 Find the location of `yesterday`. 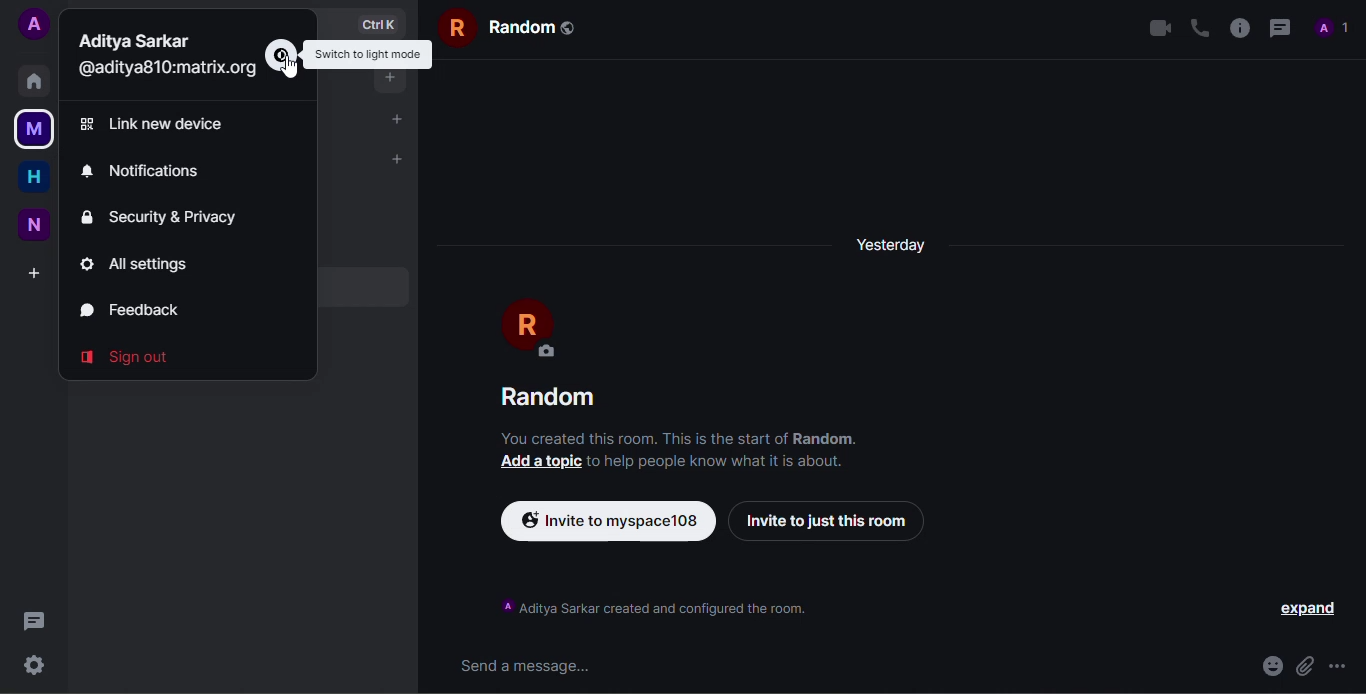

yesterday is located at coordinates (892, 245).